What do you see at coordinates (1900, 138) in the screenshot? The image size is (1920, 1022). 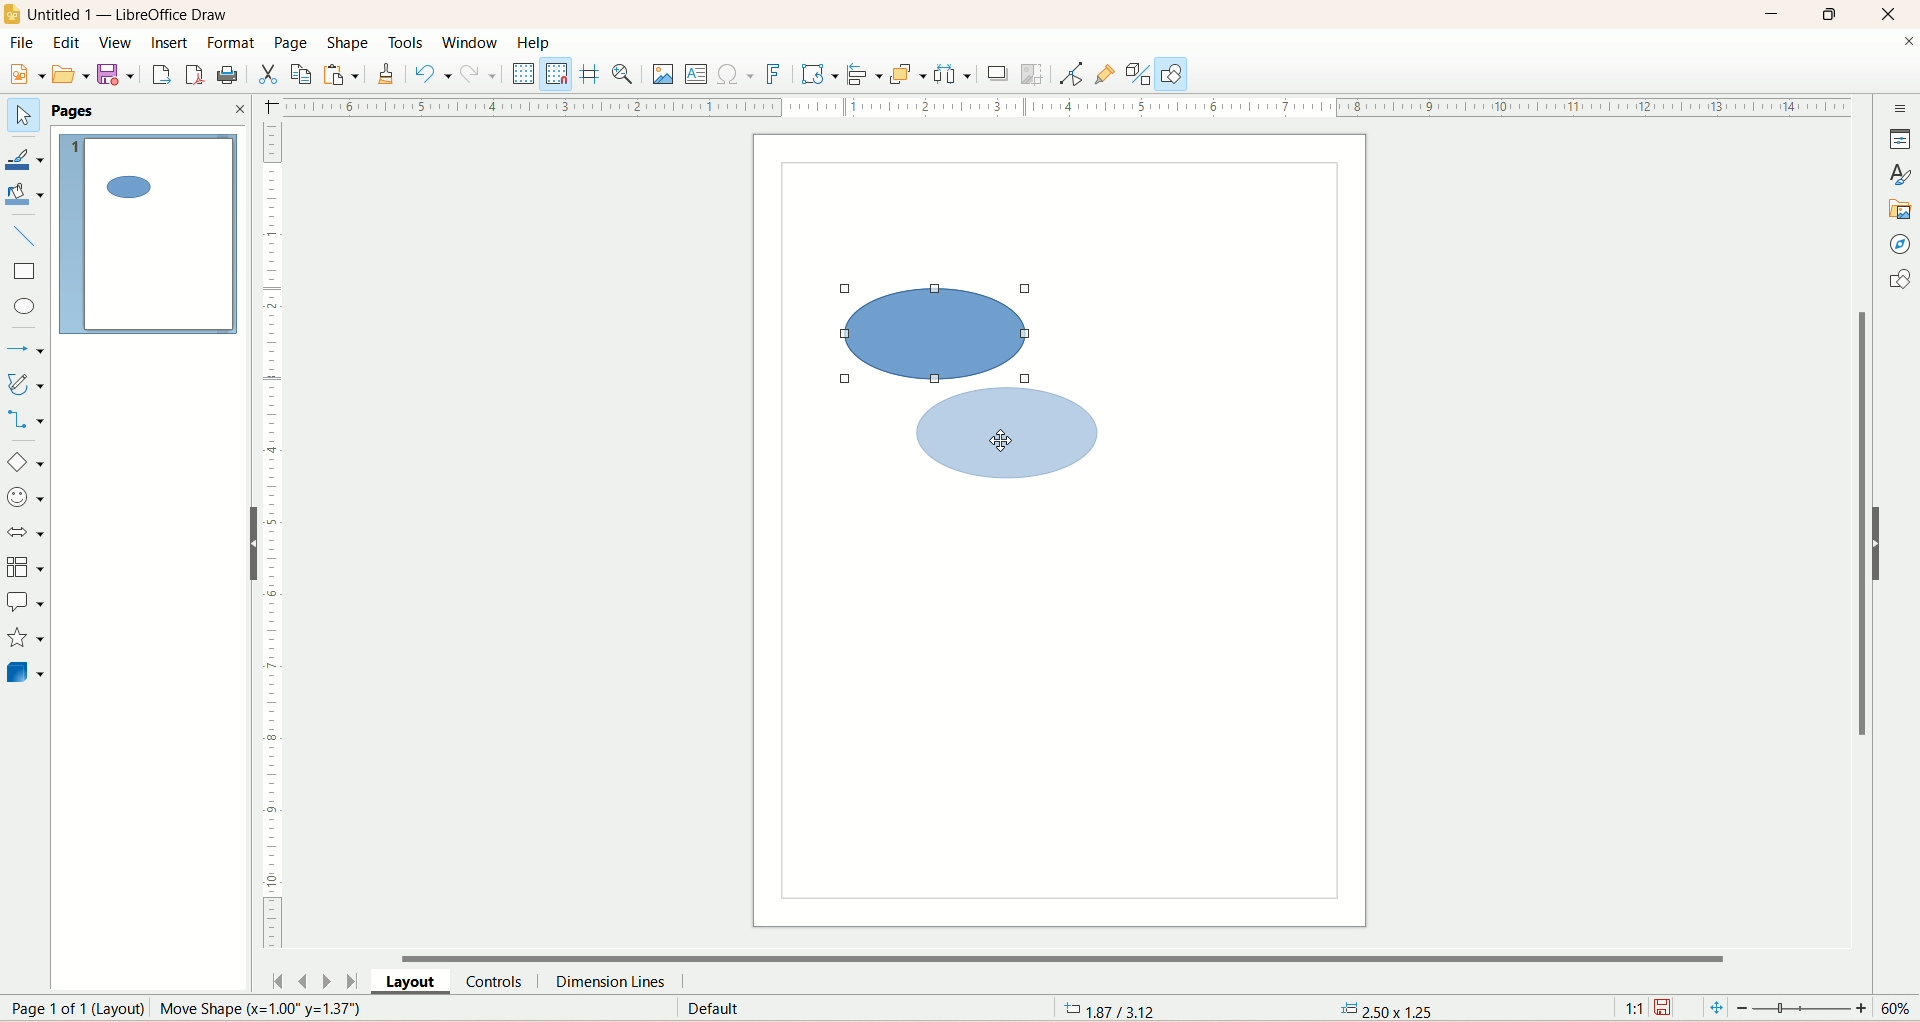 I see `properties` at bounding box center [1900, 138].